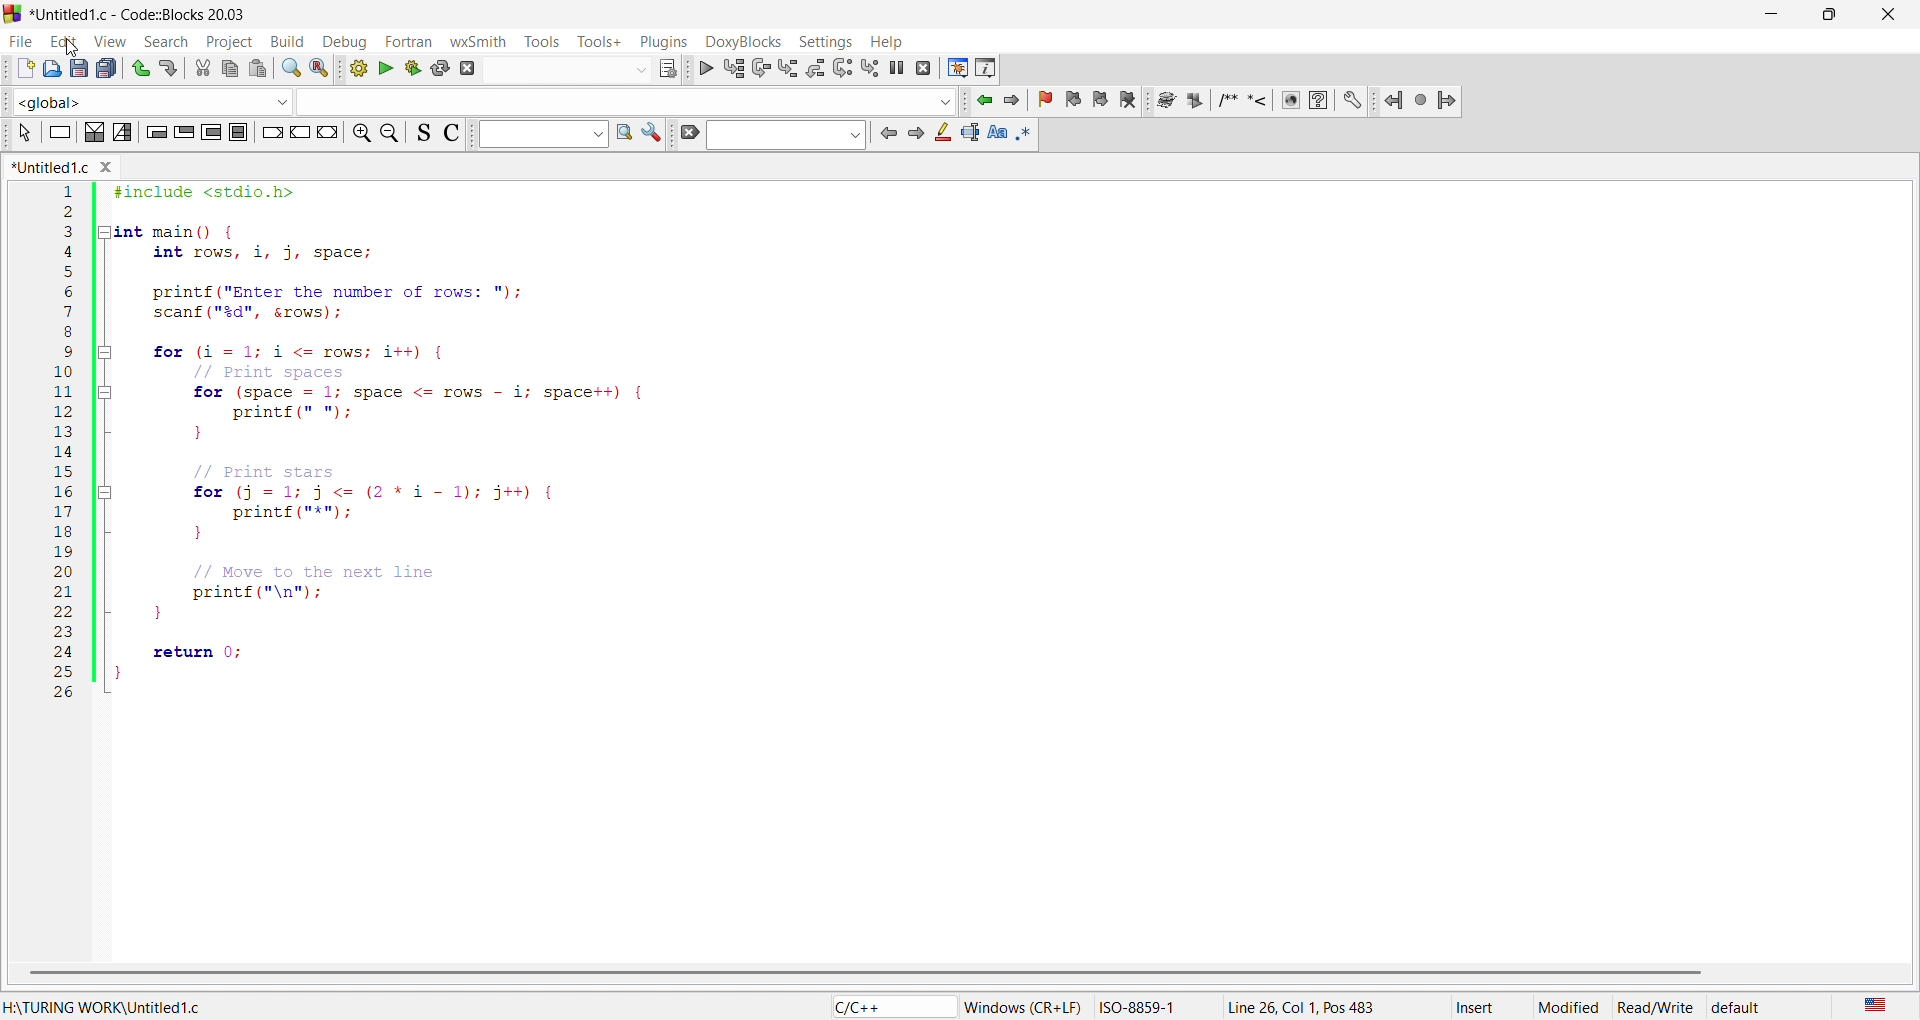  What do you see at coordinates (653, 137) in the screenshot?
I see `icon` at bounding box center [653, 137].